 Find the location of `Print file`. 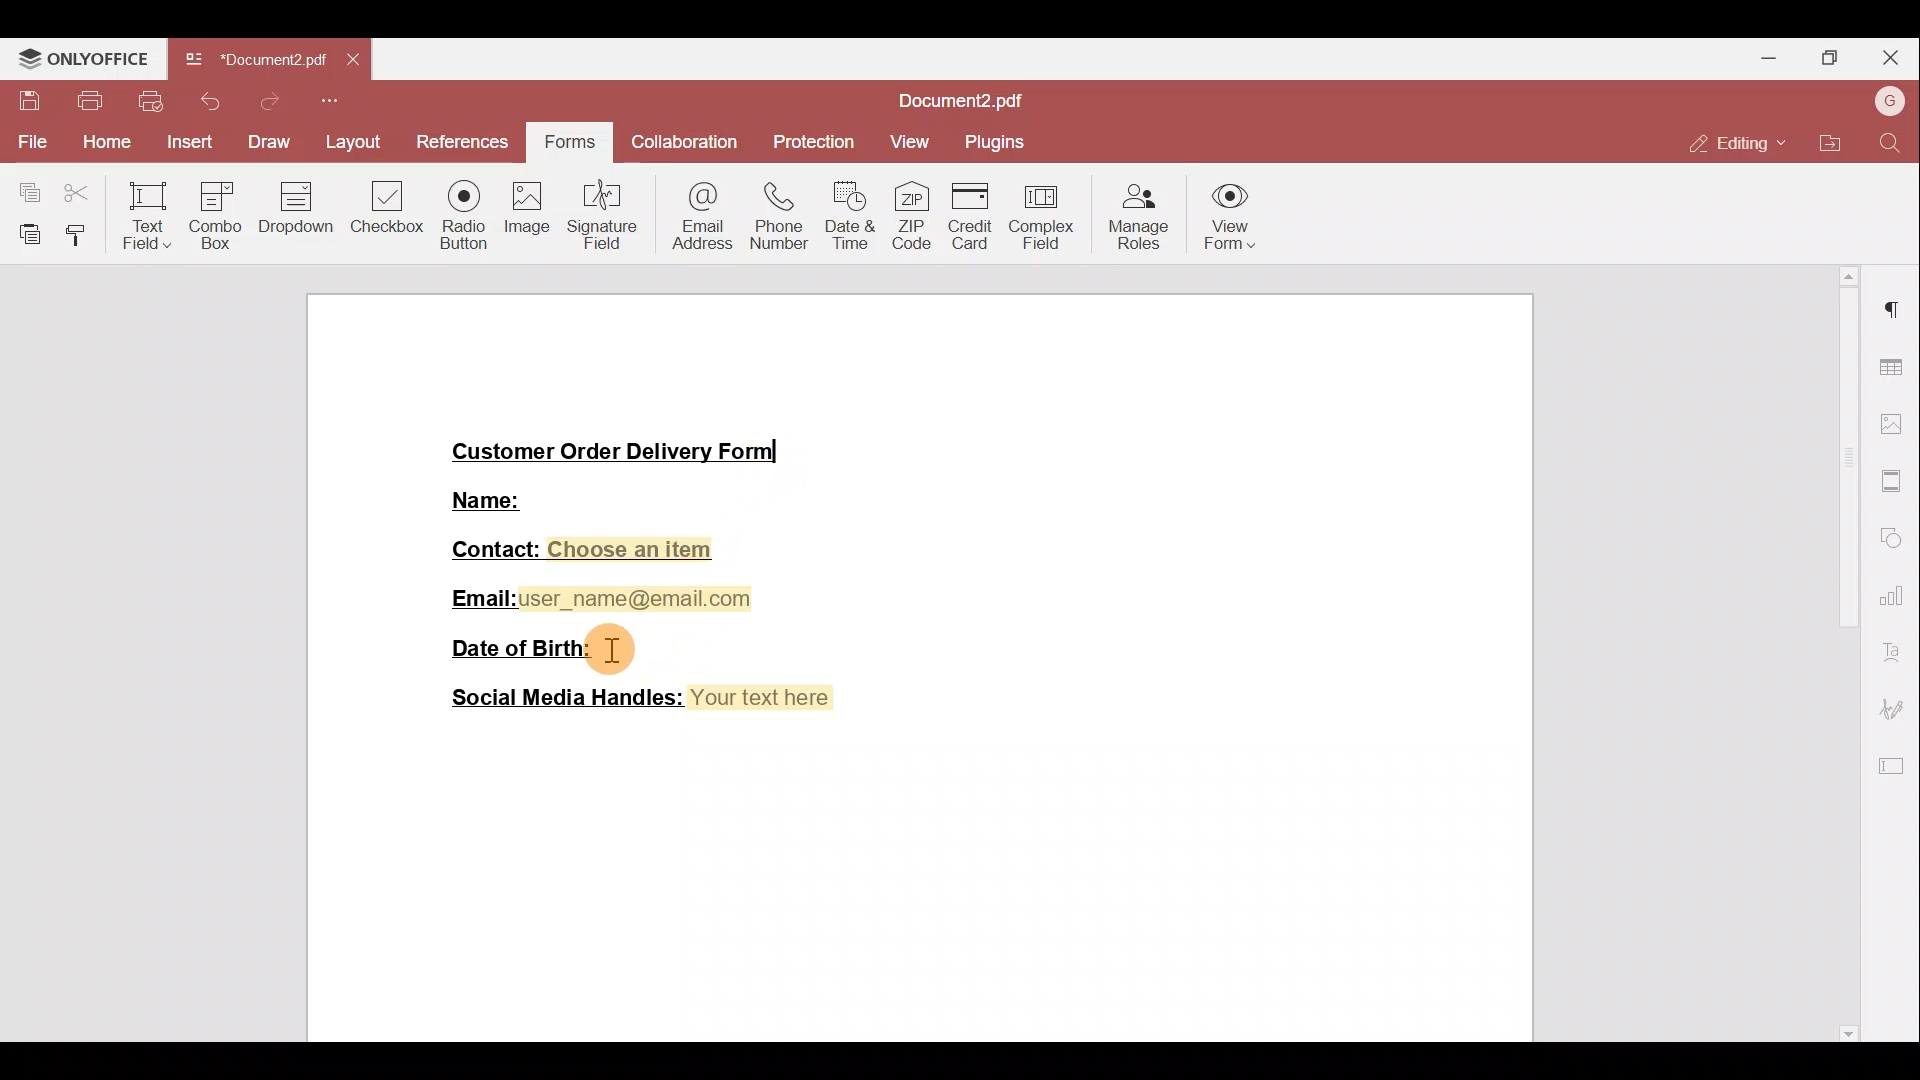

Print file is located at coordinates (83, 102).